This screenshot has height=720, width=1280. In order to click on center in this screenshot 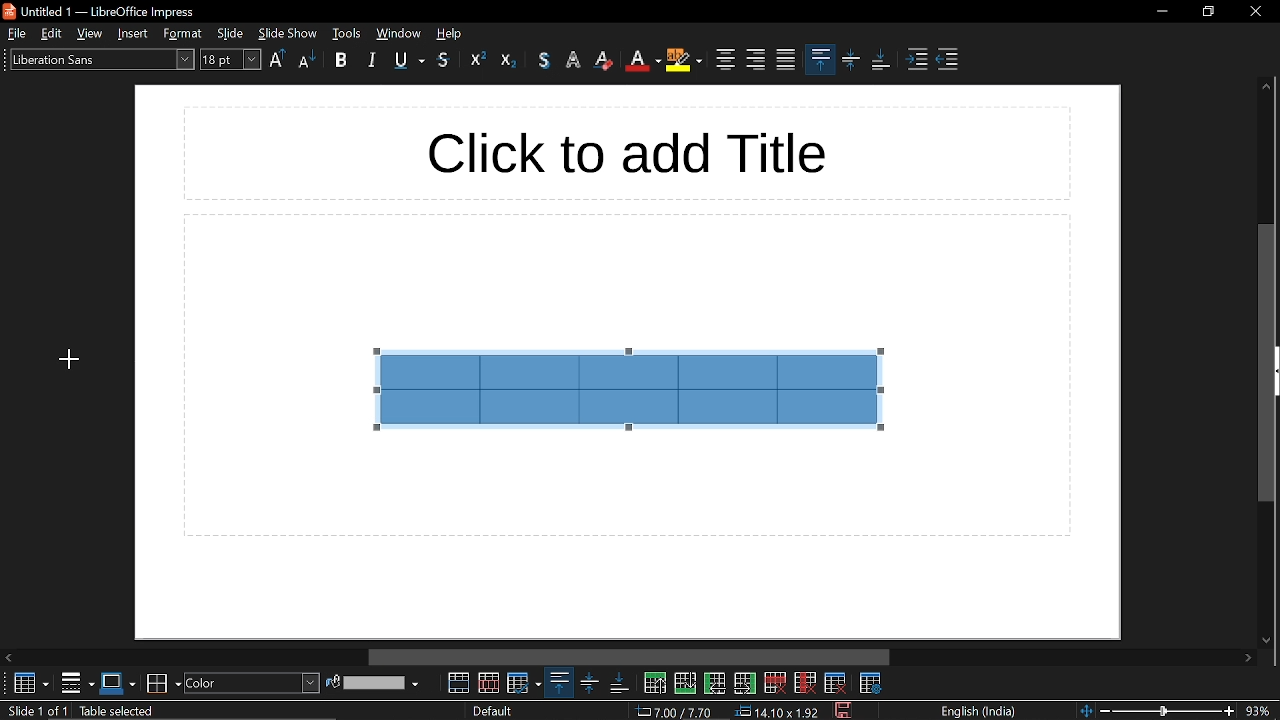, I will do `click(724, 57)`.